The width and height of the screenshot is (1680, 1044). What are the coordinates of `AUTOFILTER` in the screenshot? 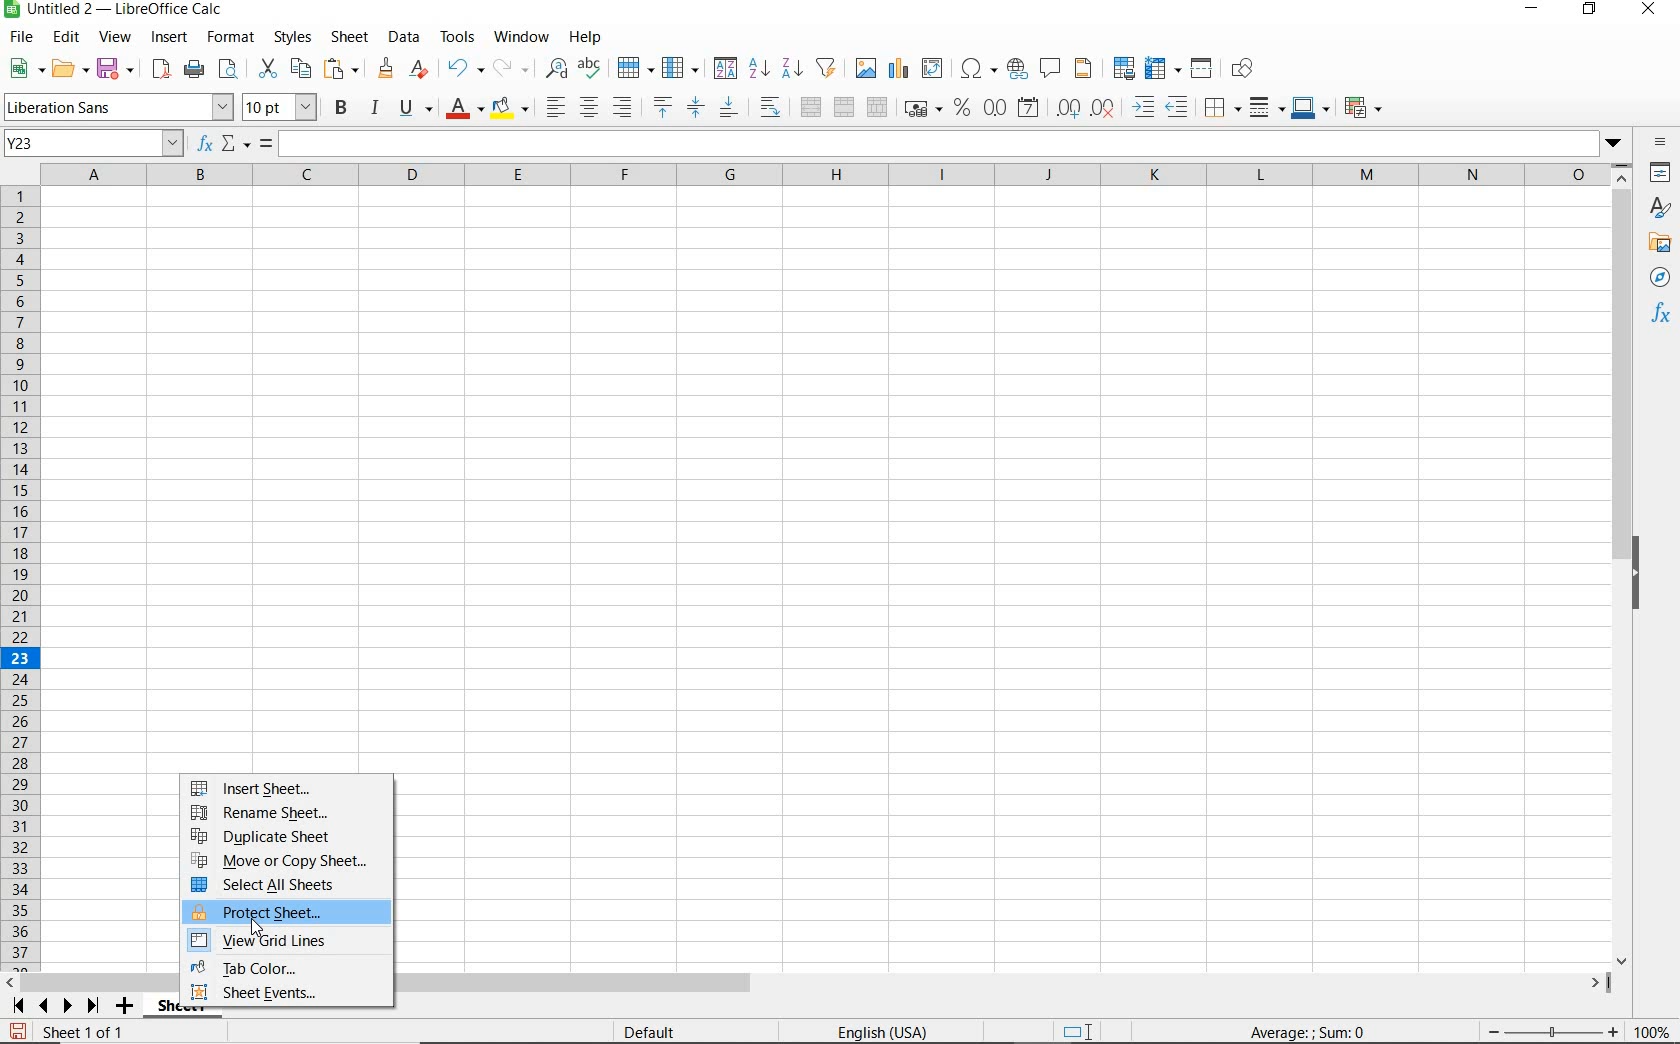 It's located at (827, 67).